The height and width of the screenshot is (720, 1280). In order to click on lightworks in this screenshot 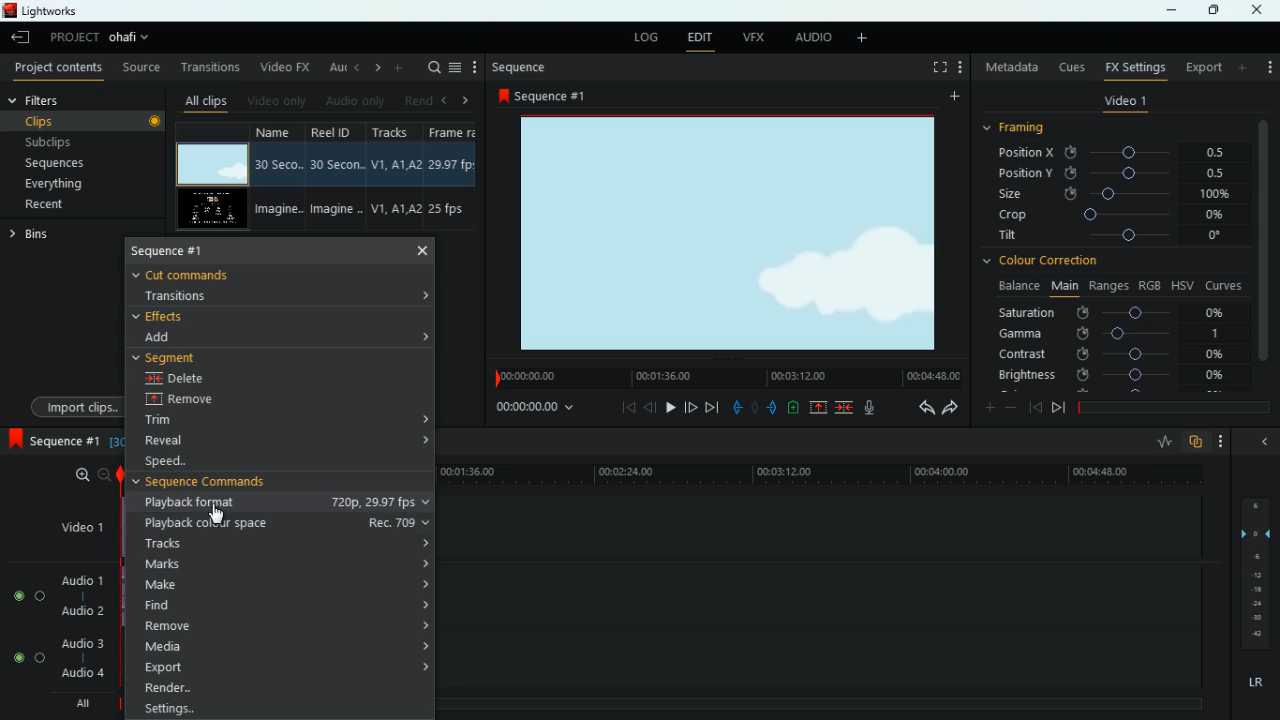, I will do `click(44, 12)`.